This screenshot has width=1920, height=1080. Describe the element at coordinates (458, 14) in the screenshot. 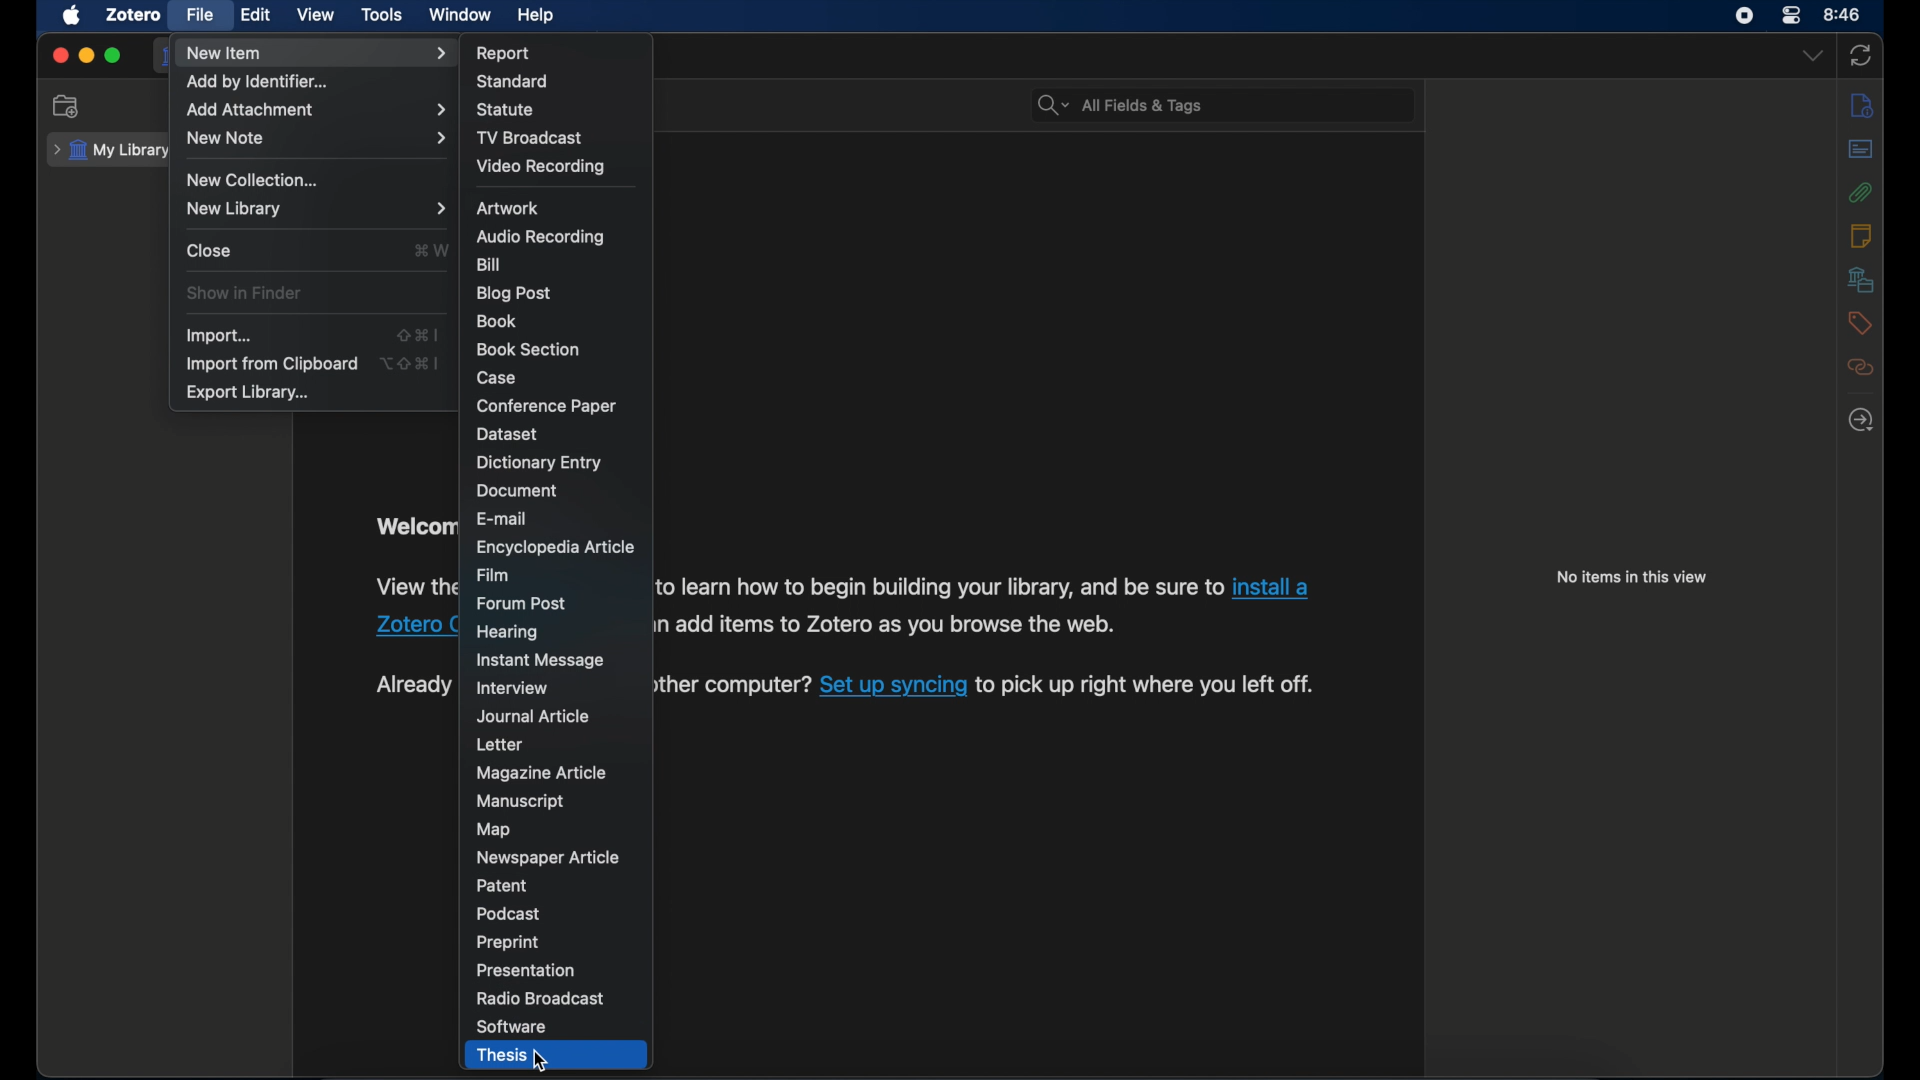

I see `window` at that location.